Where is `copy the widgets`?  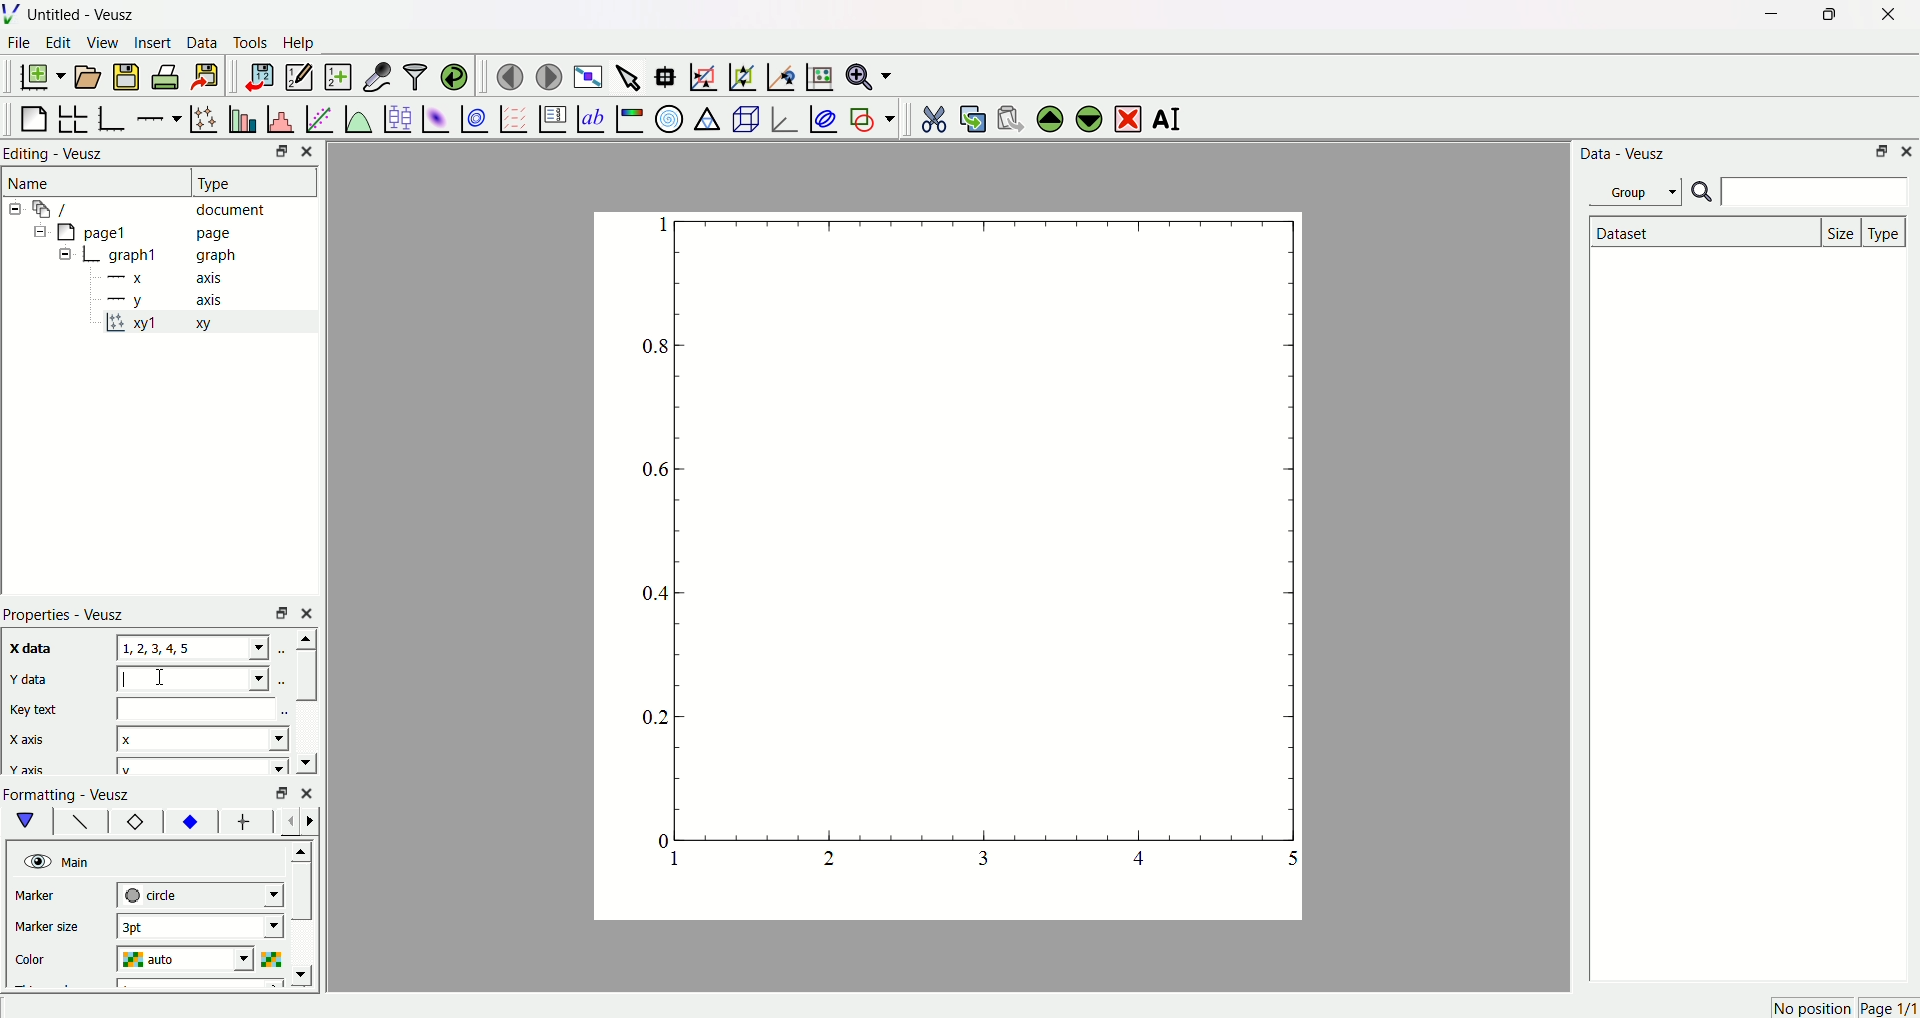
copy the widgets is located at coordinates (972, 116).